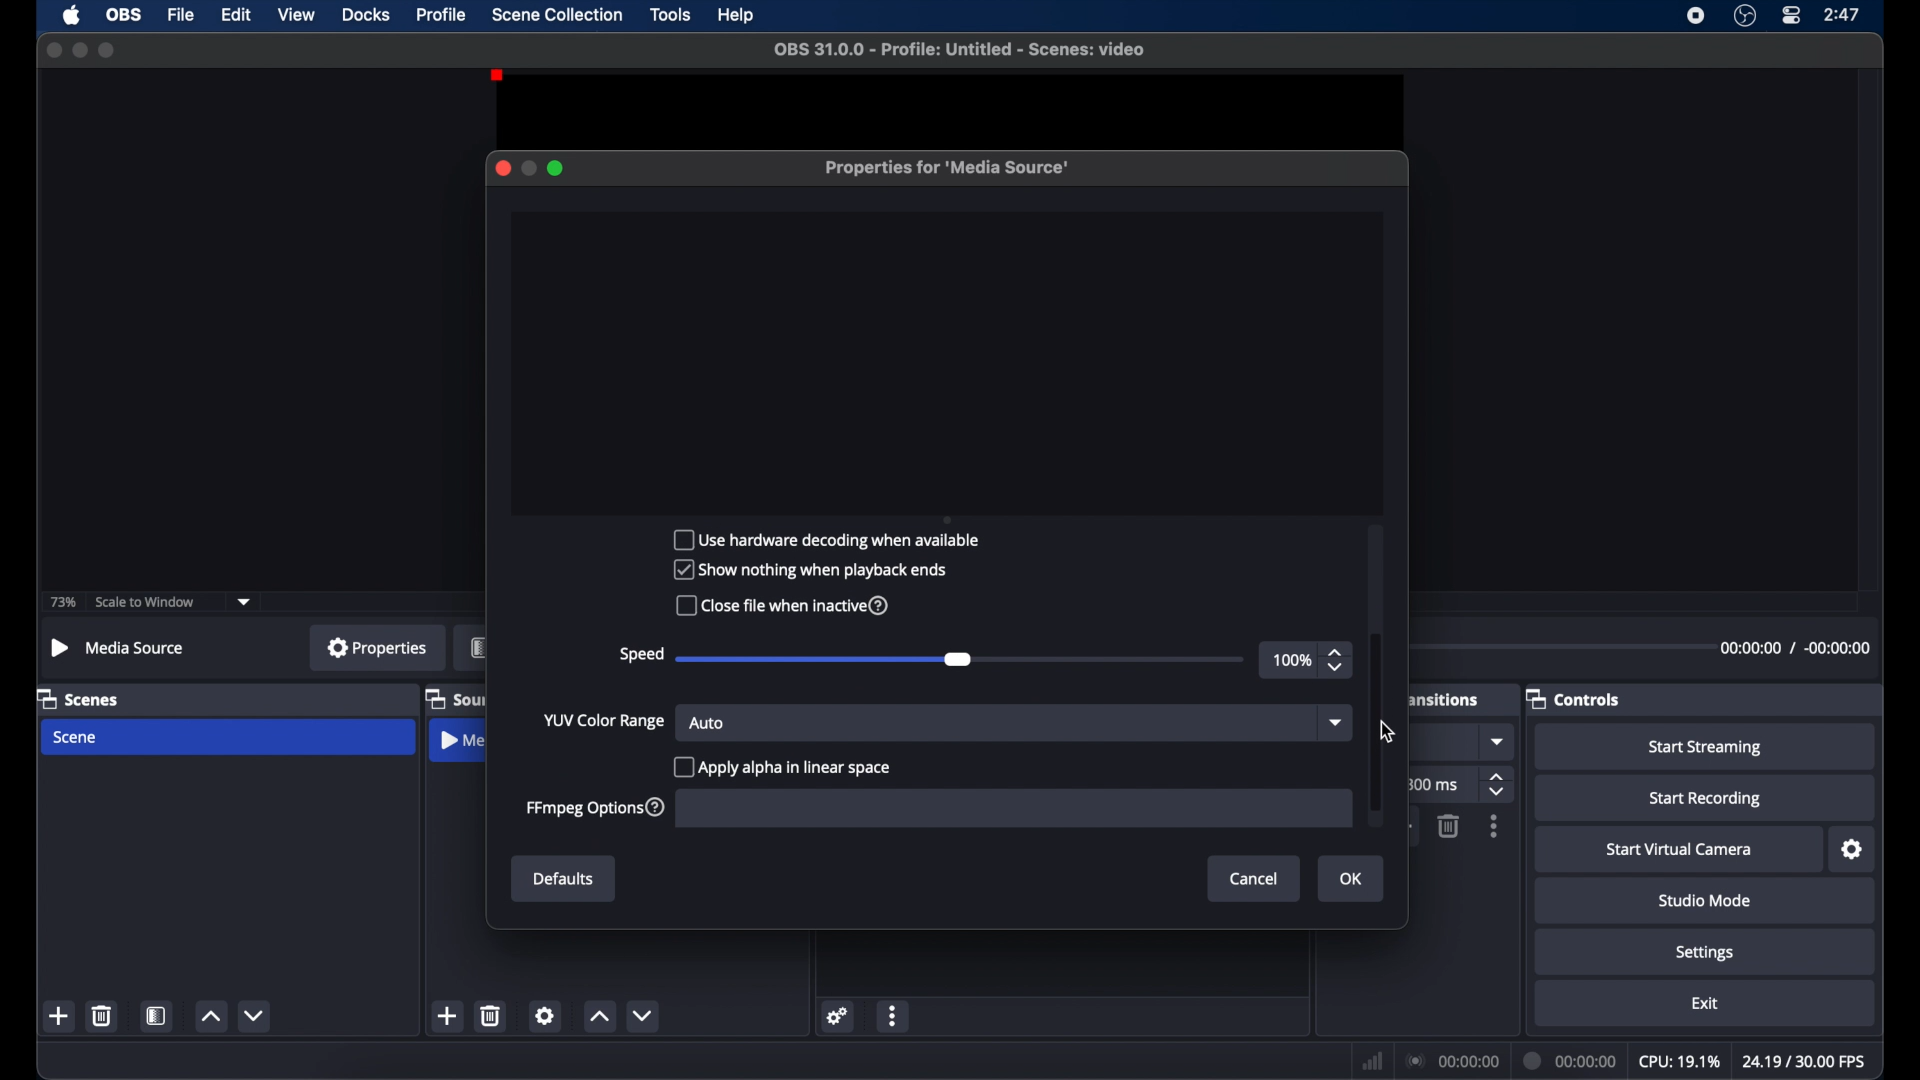  Describe the element at coordinates (642, 1015) in the screenshot. I see `decrement button` at that location.